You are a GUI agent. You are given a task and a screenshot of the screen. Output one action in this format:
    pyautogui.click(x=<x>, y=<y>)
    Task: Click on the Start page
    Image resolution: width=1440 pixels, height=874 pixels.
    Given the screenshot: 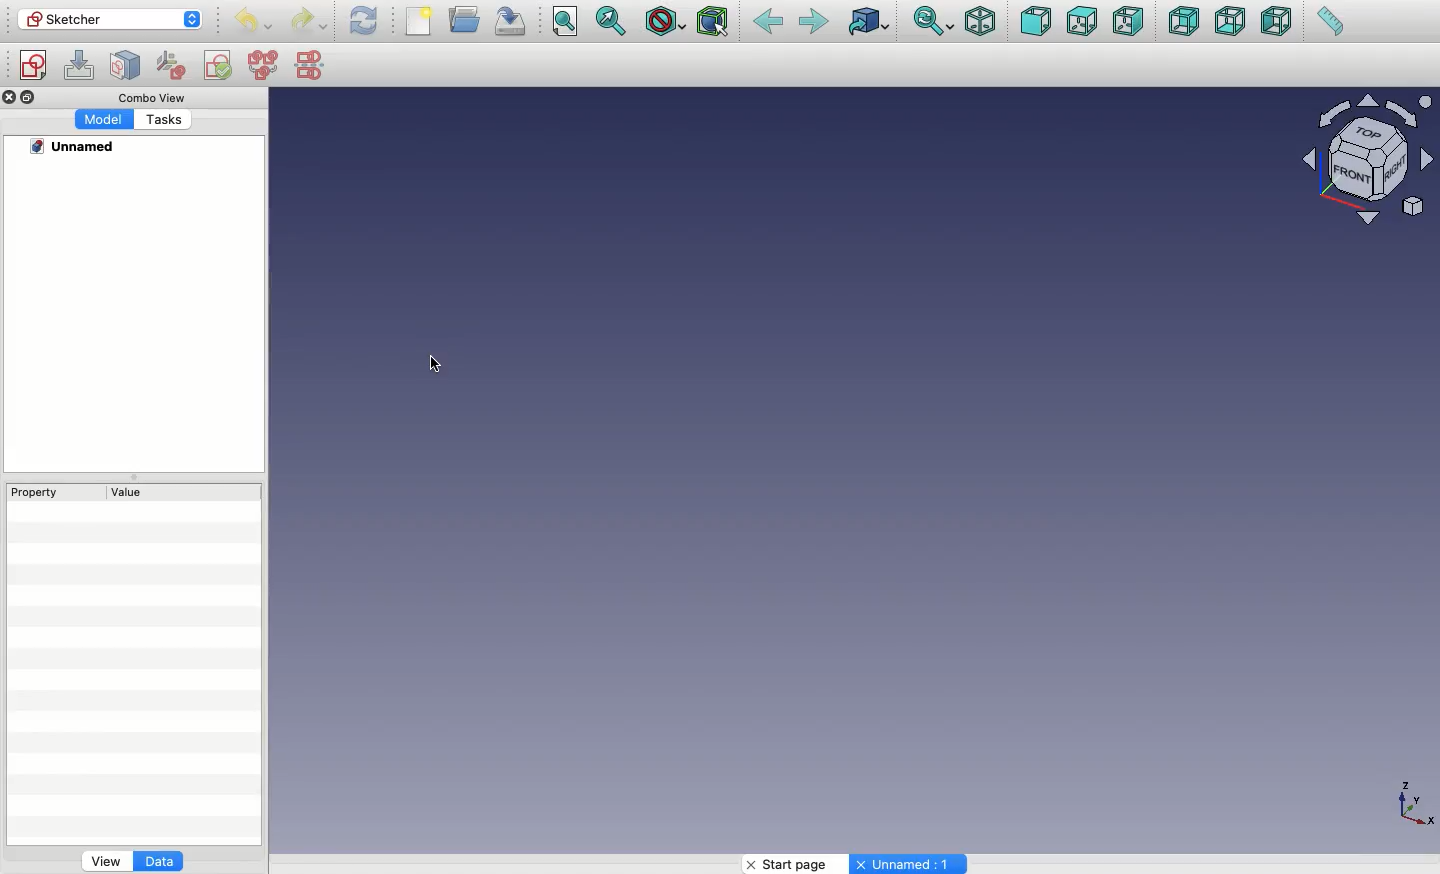 What is the action you would take?
    pyautogui.click(x=788, y=863)
    